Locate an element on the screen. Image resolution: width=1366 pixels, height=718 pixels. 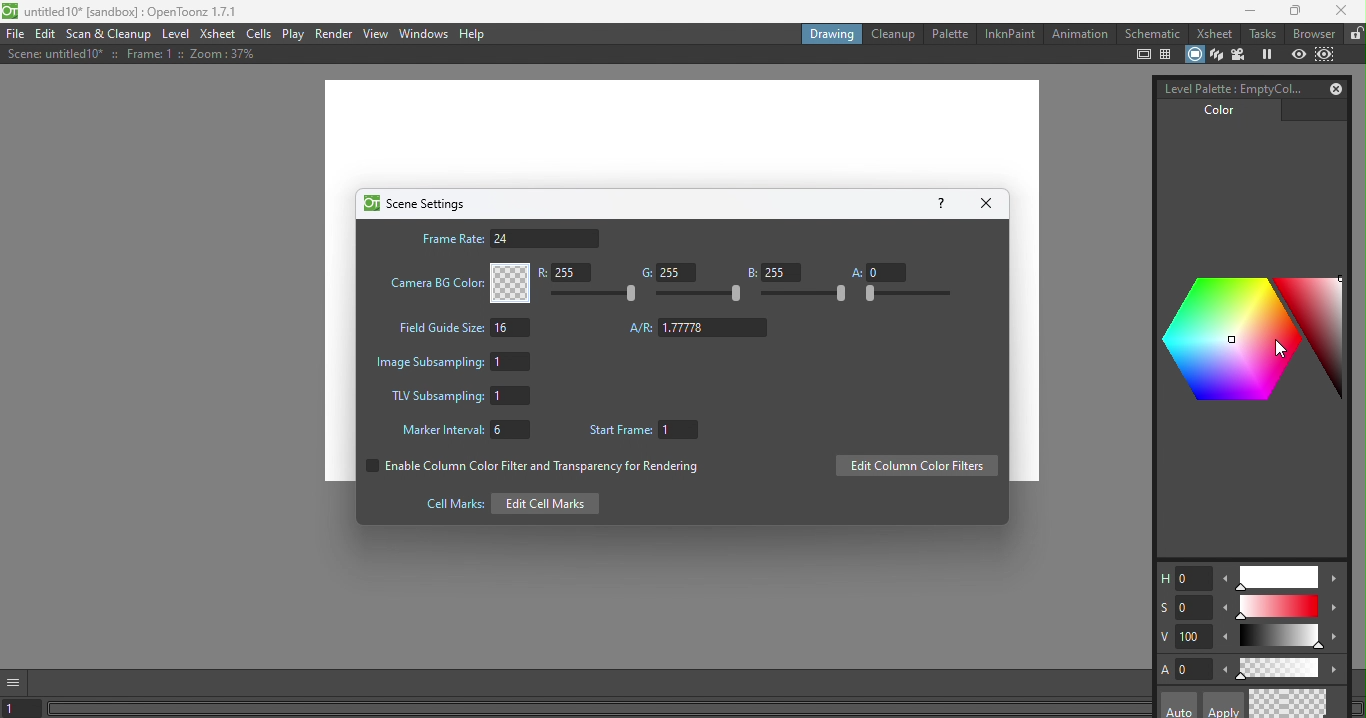
Scene details is located at coordinates (127, 56).